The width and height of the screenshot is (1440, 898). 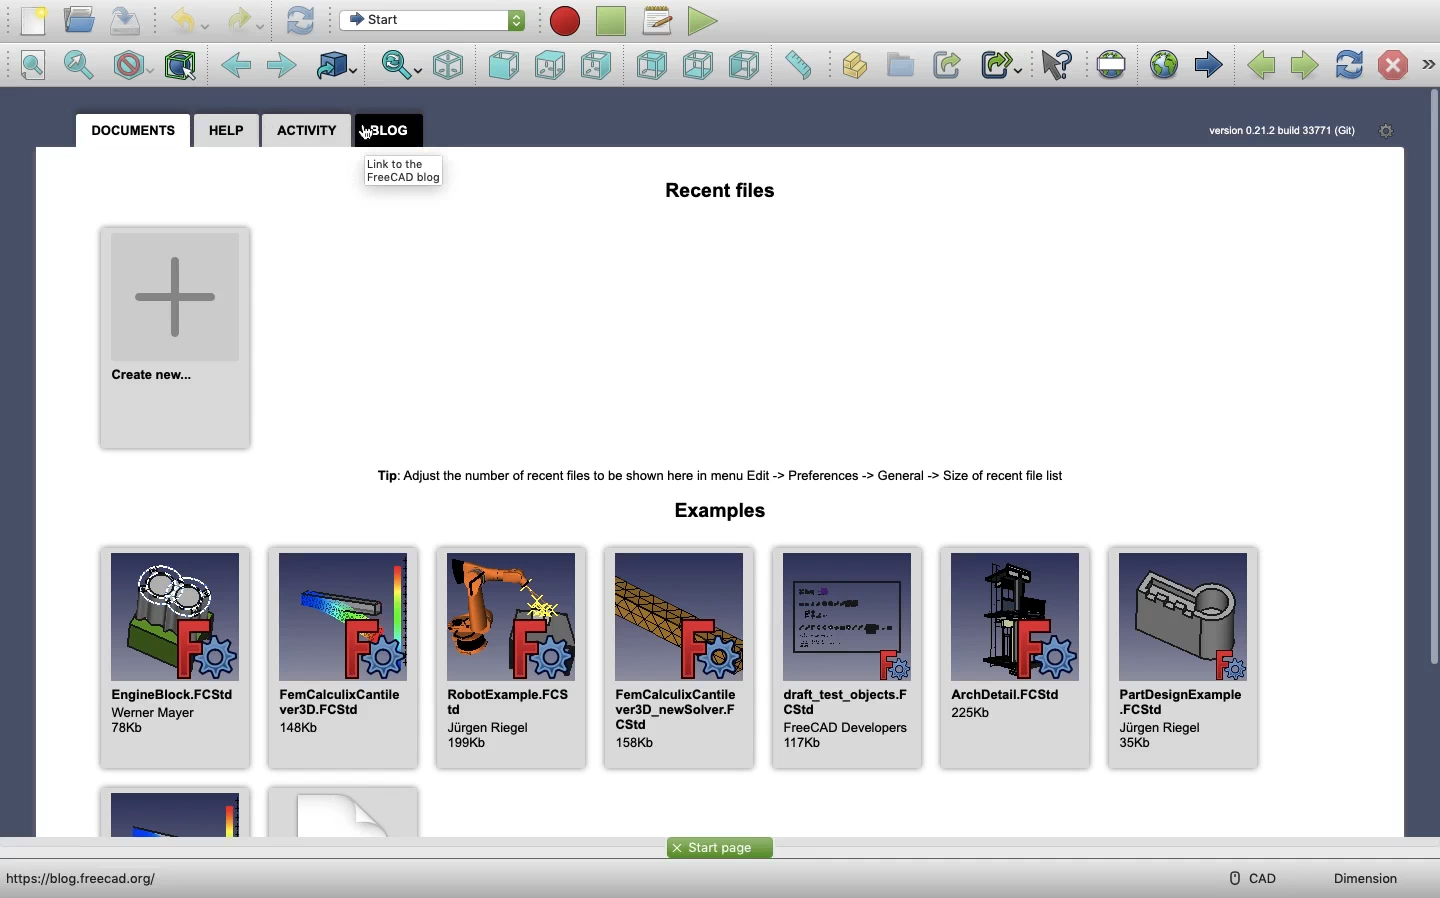 What do you see at coordinates (133, 131) in the screenshot?
I see `Document` at bounding box center [133, 131].